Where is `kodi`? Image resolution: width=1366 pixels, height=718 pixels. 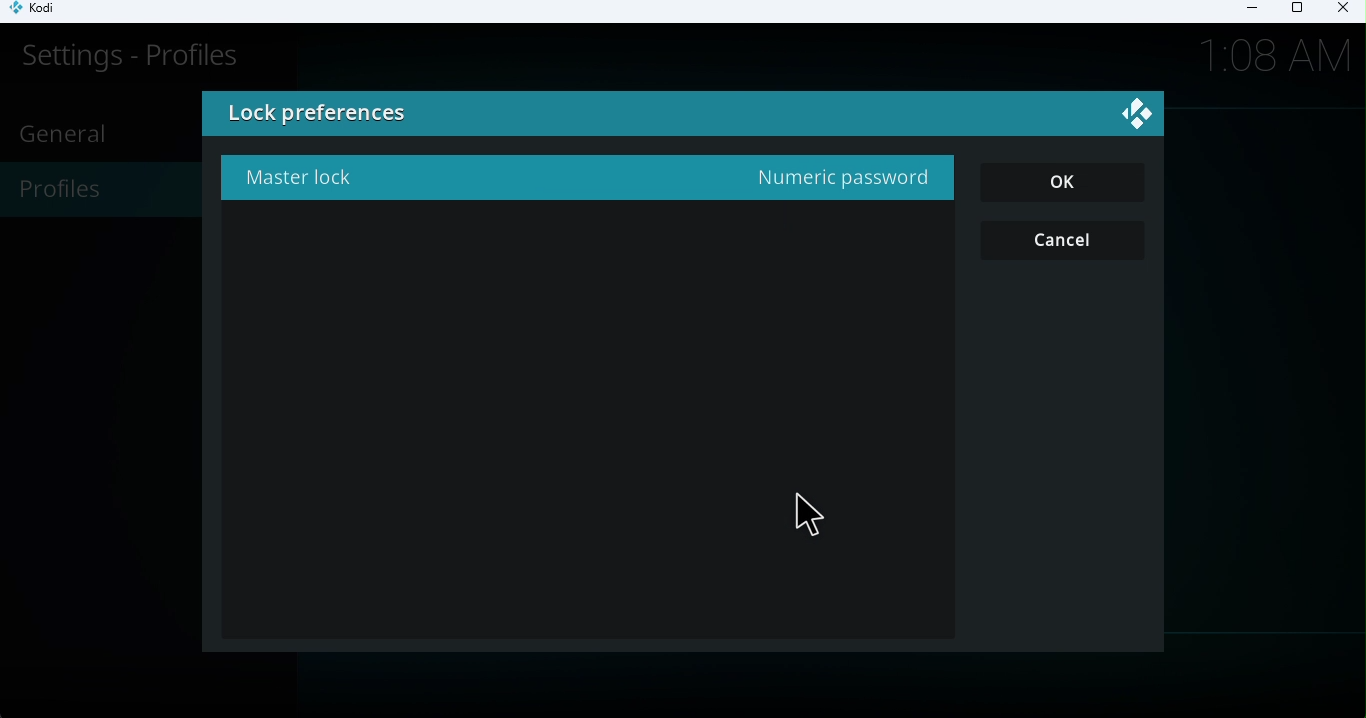 kodi is located at coordinates (46, 12).